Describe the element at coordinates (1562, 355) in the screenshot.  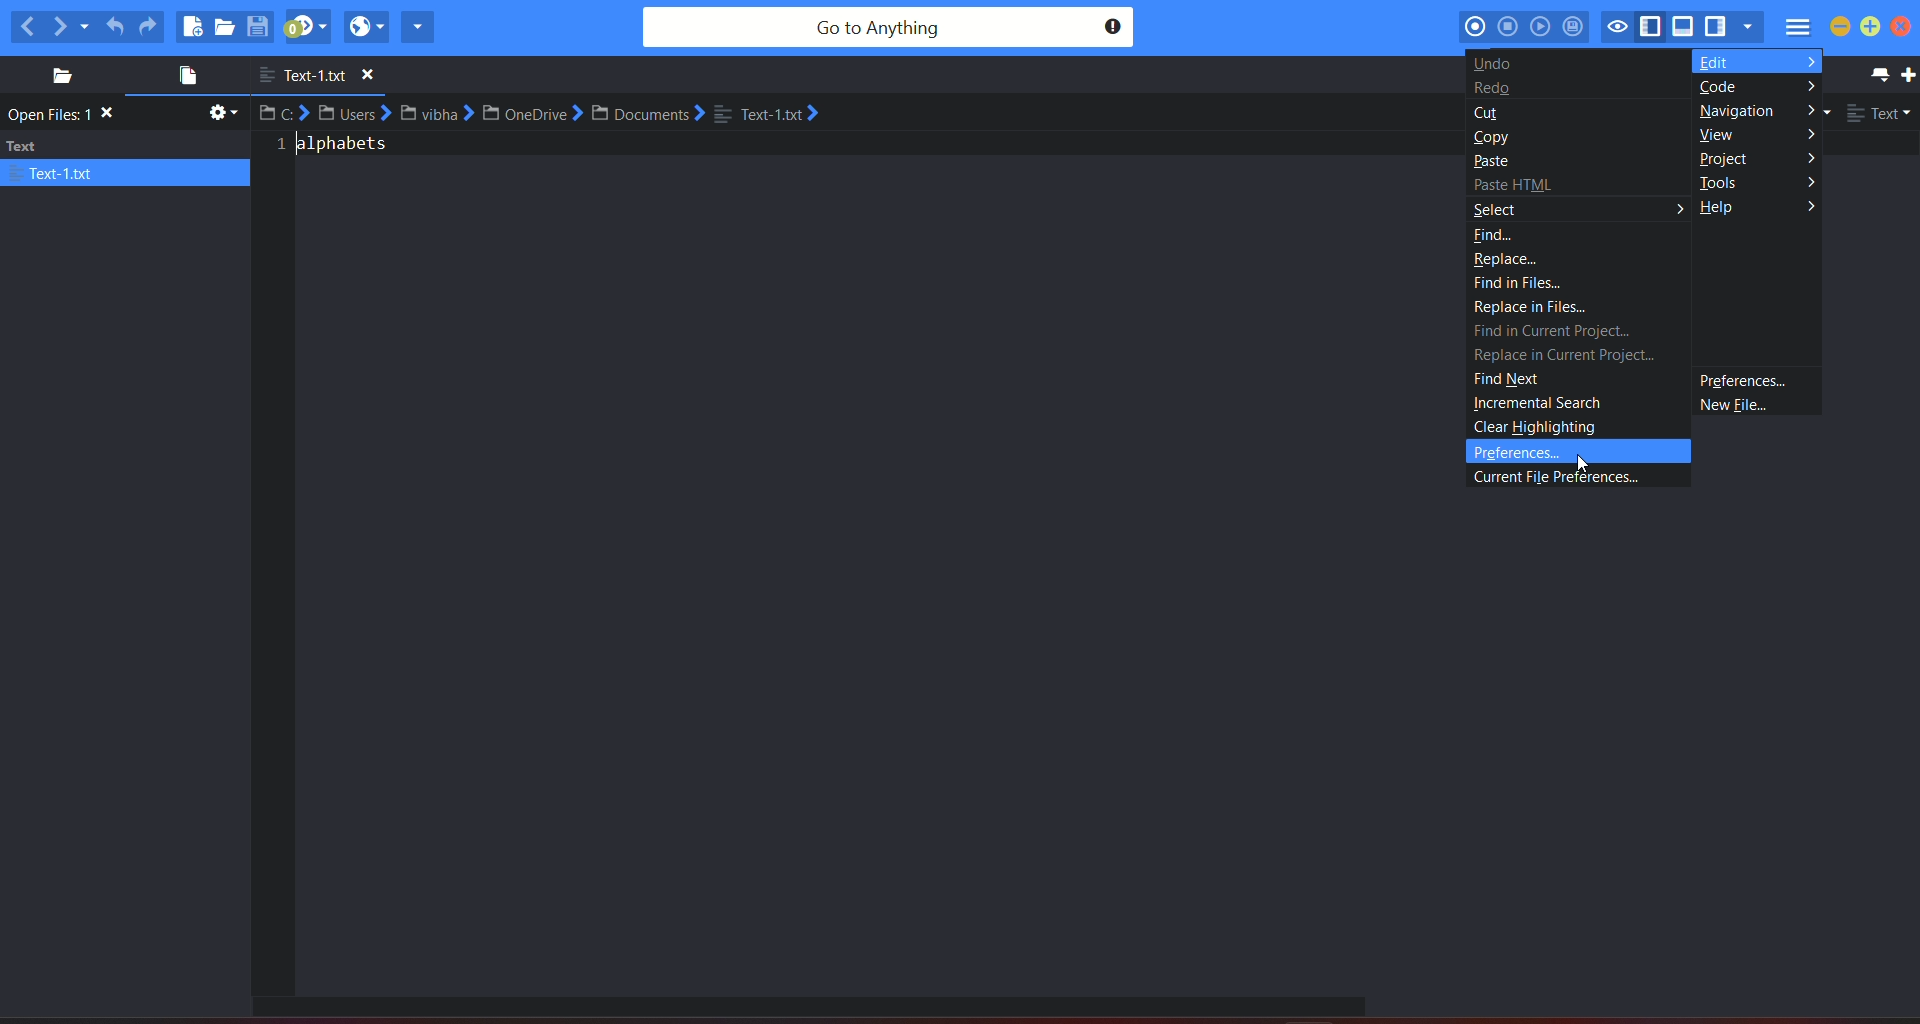
I see `replace in current project` at that location.